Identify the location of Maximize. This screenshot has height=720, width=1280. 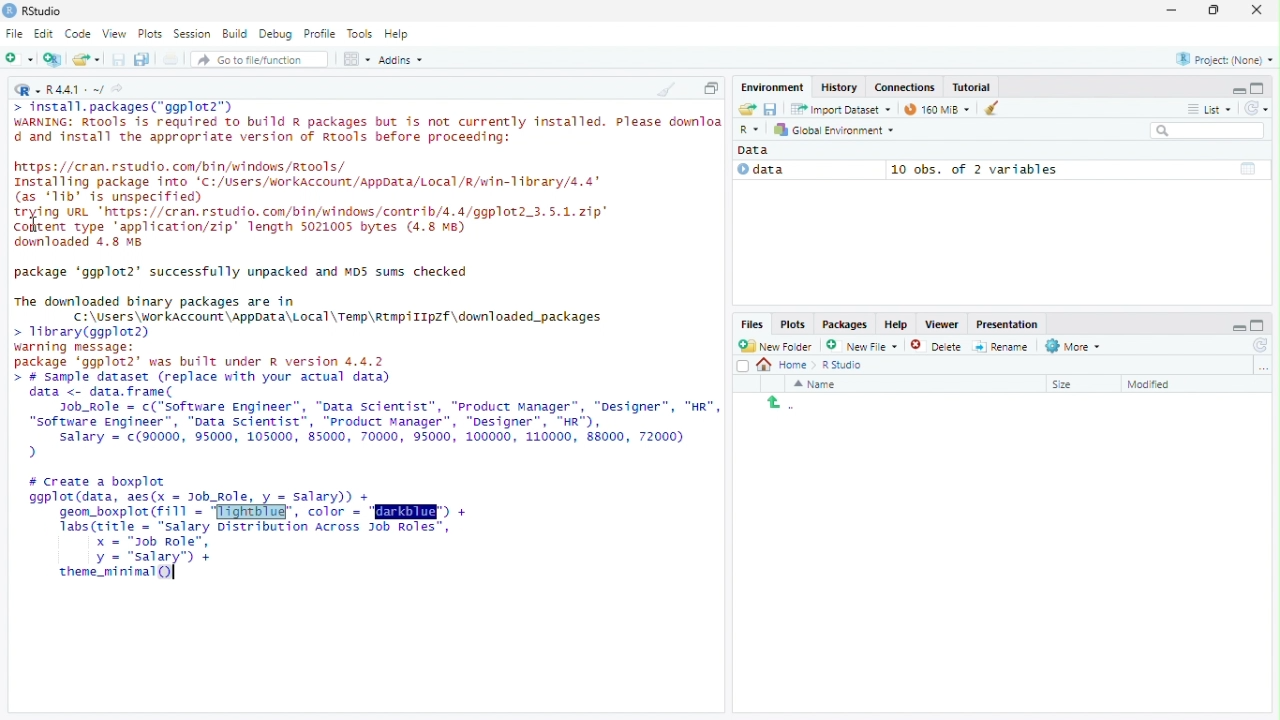
(1216, 10).